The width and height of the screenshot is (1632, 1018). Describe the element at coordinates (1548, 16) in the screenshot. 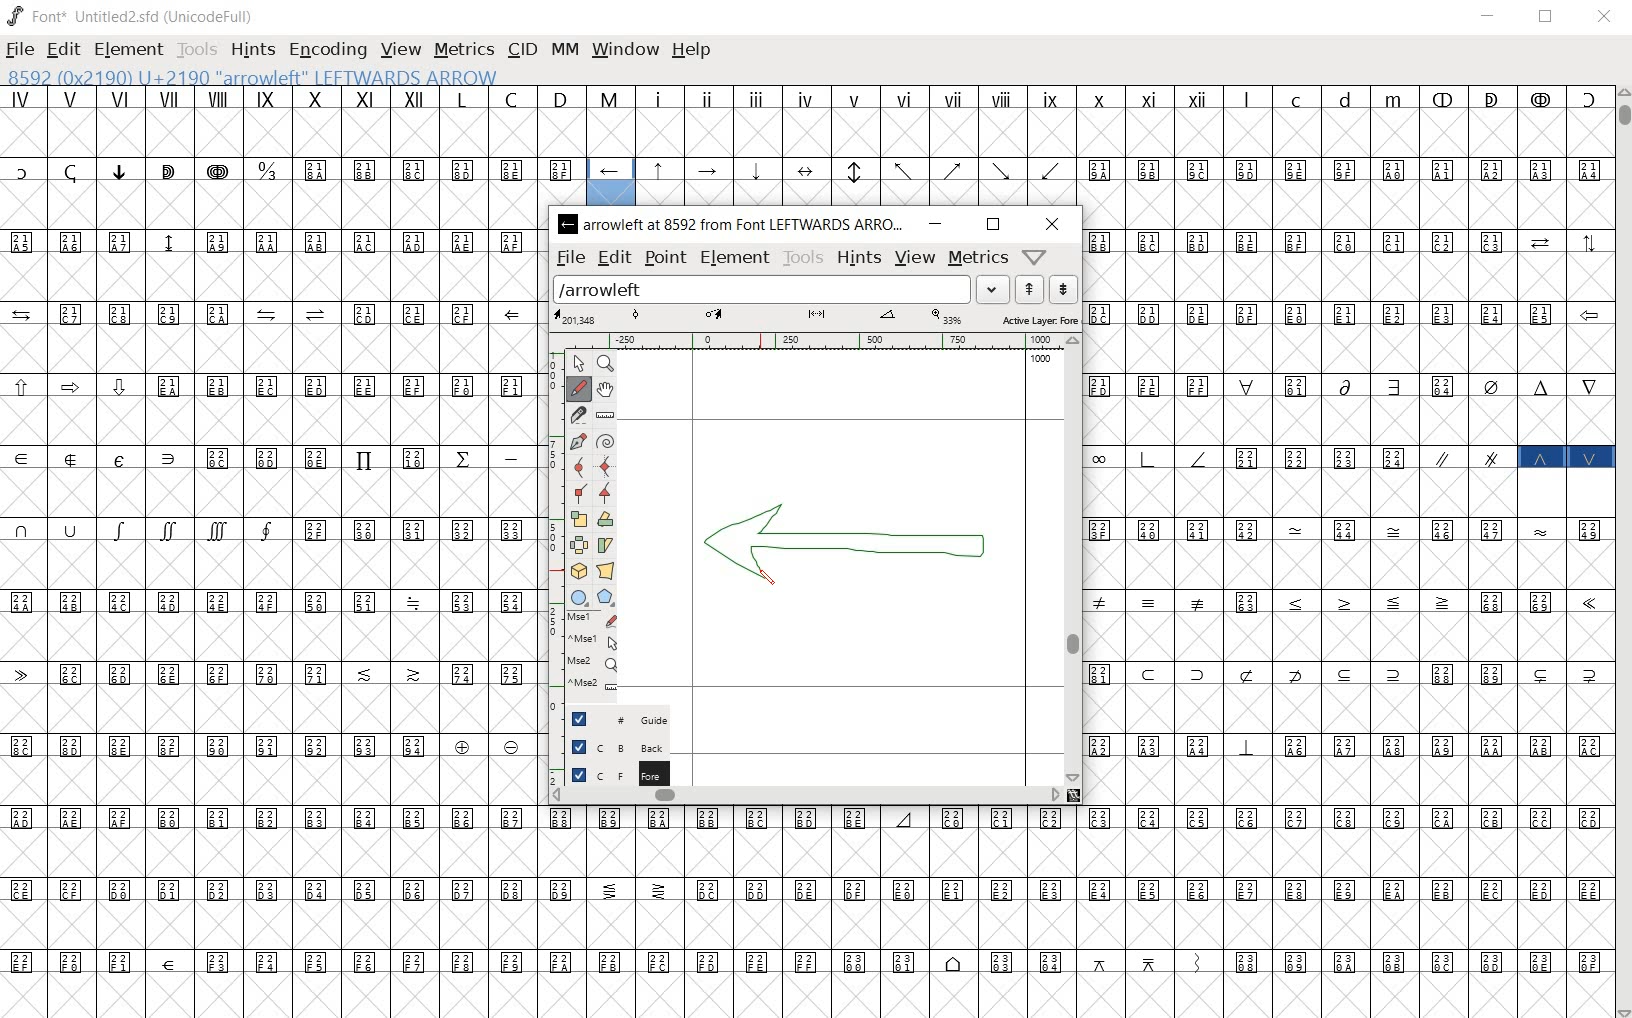

I see `restore` at that location.